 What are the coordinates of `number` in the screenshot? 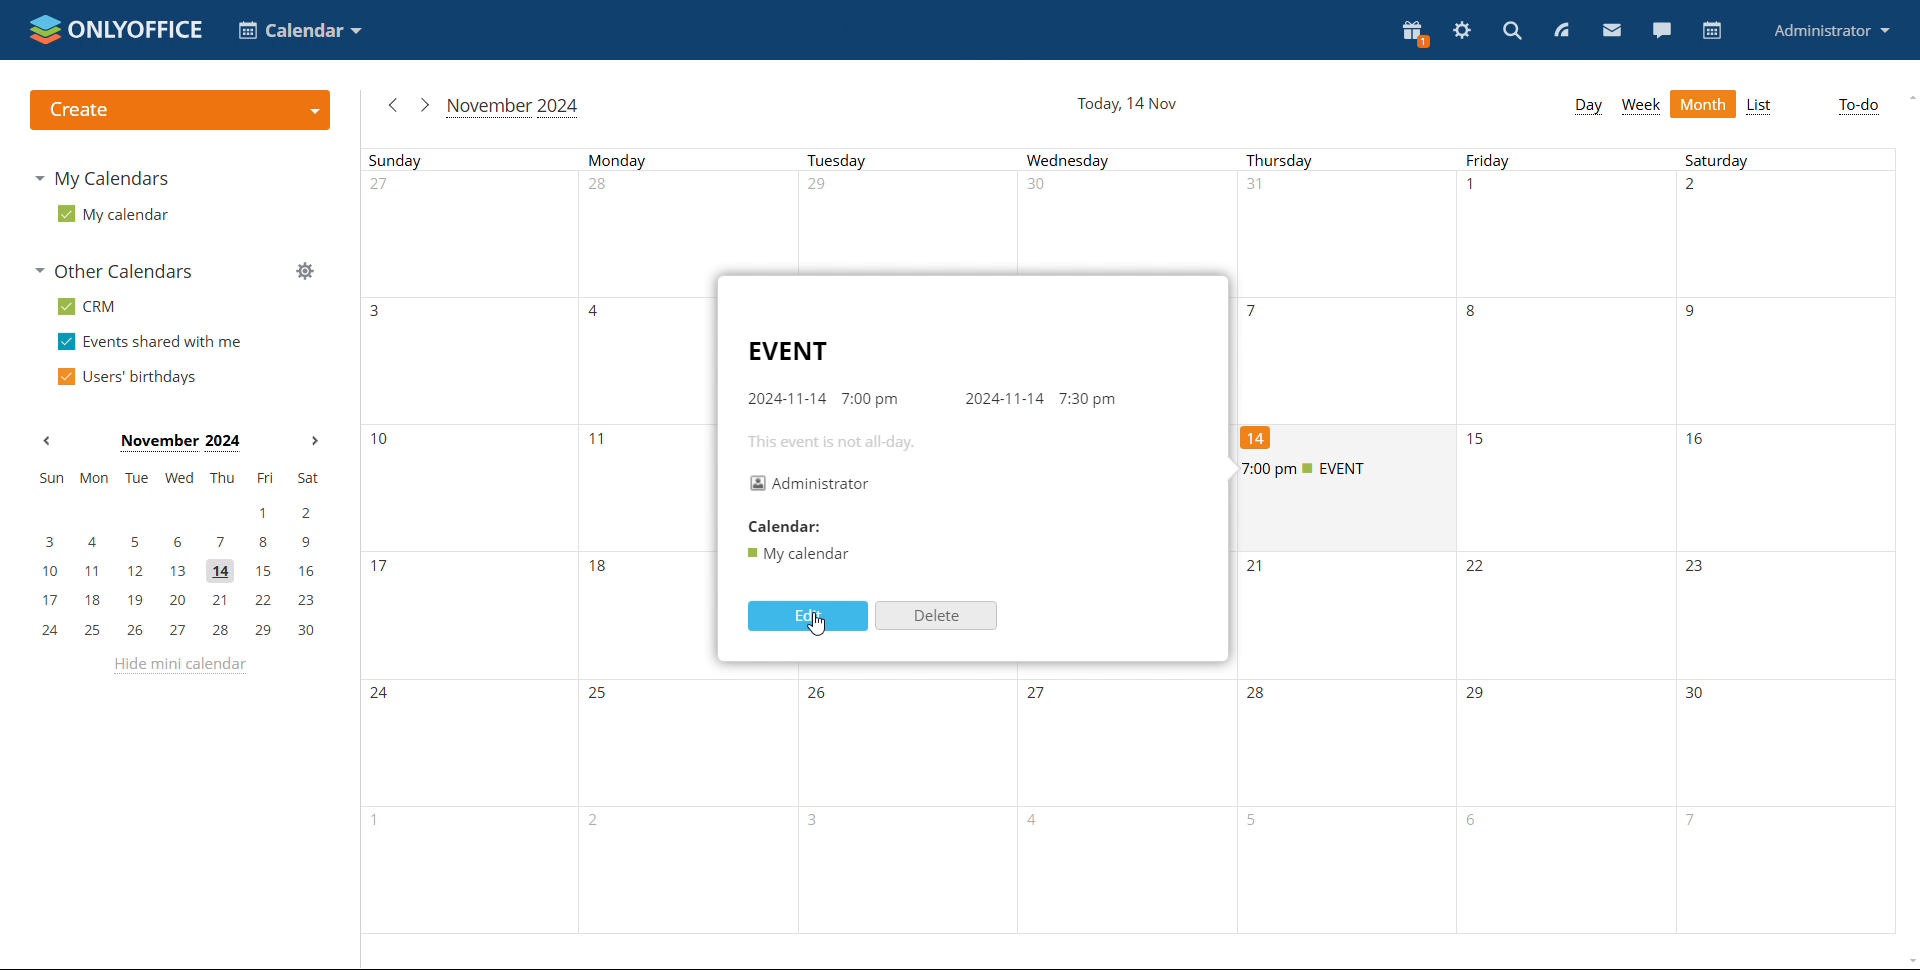 It's located at (1478, 698).